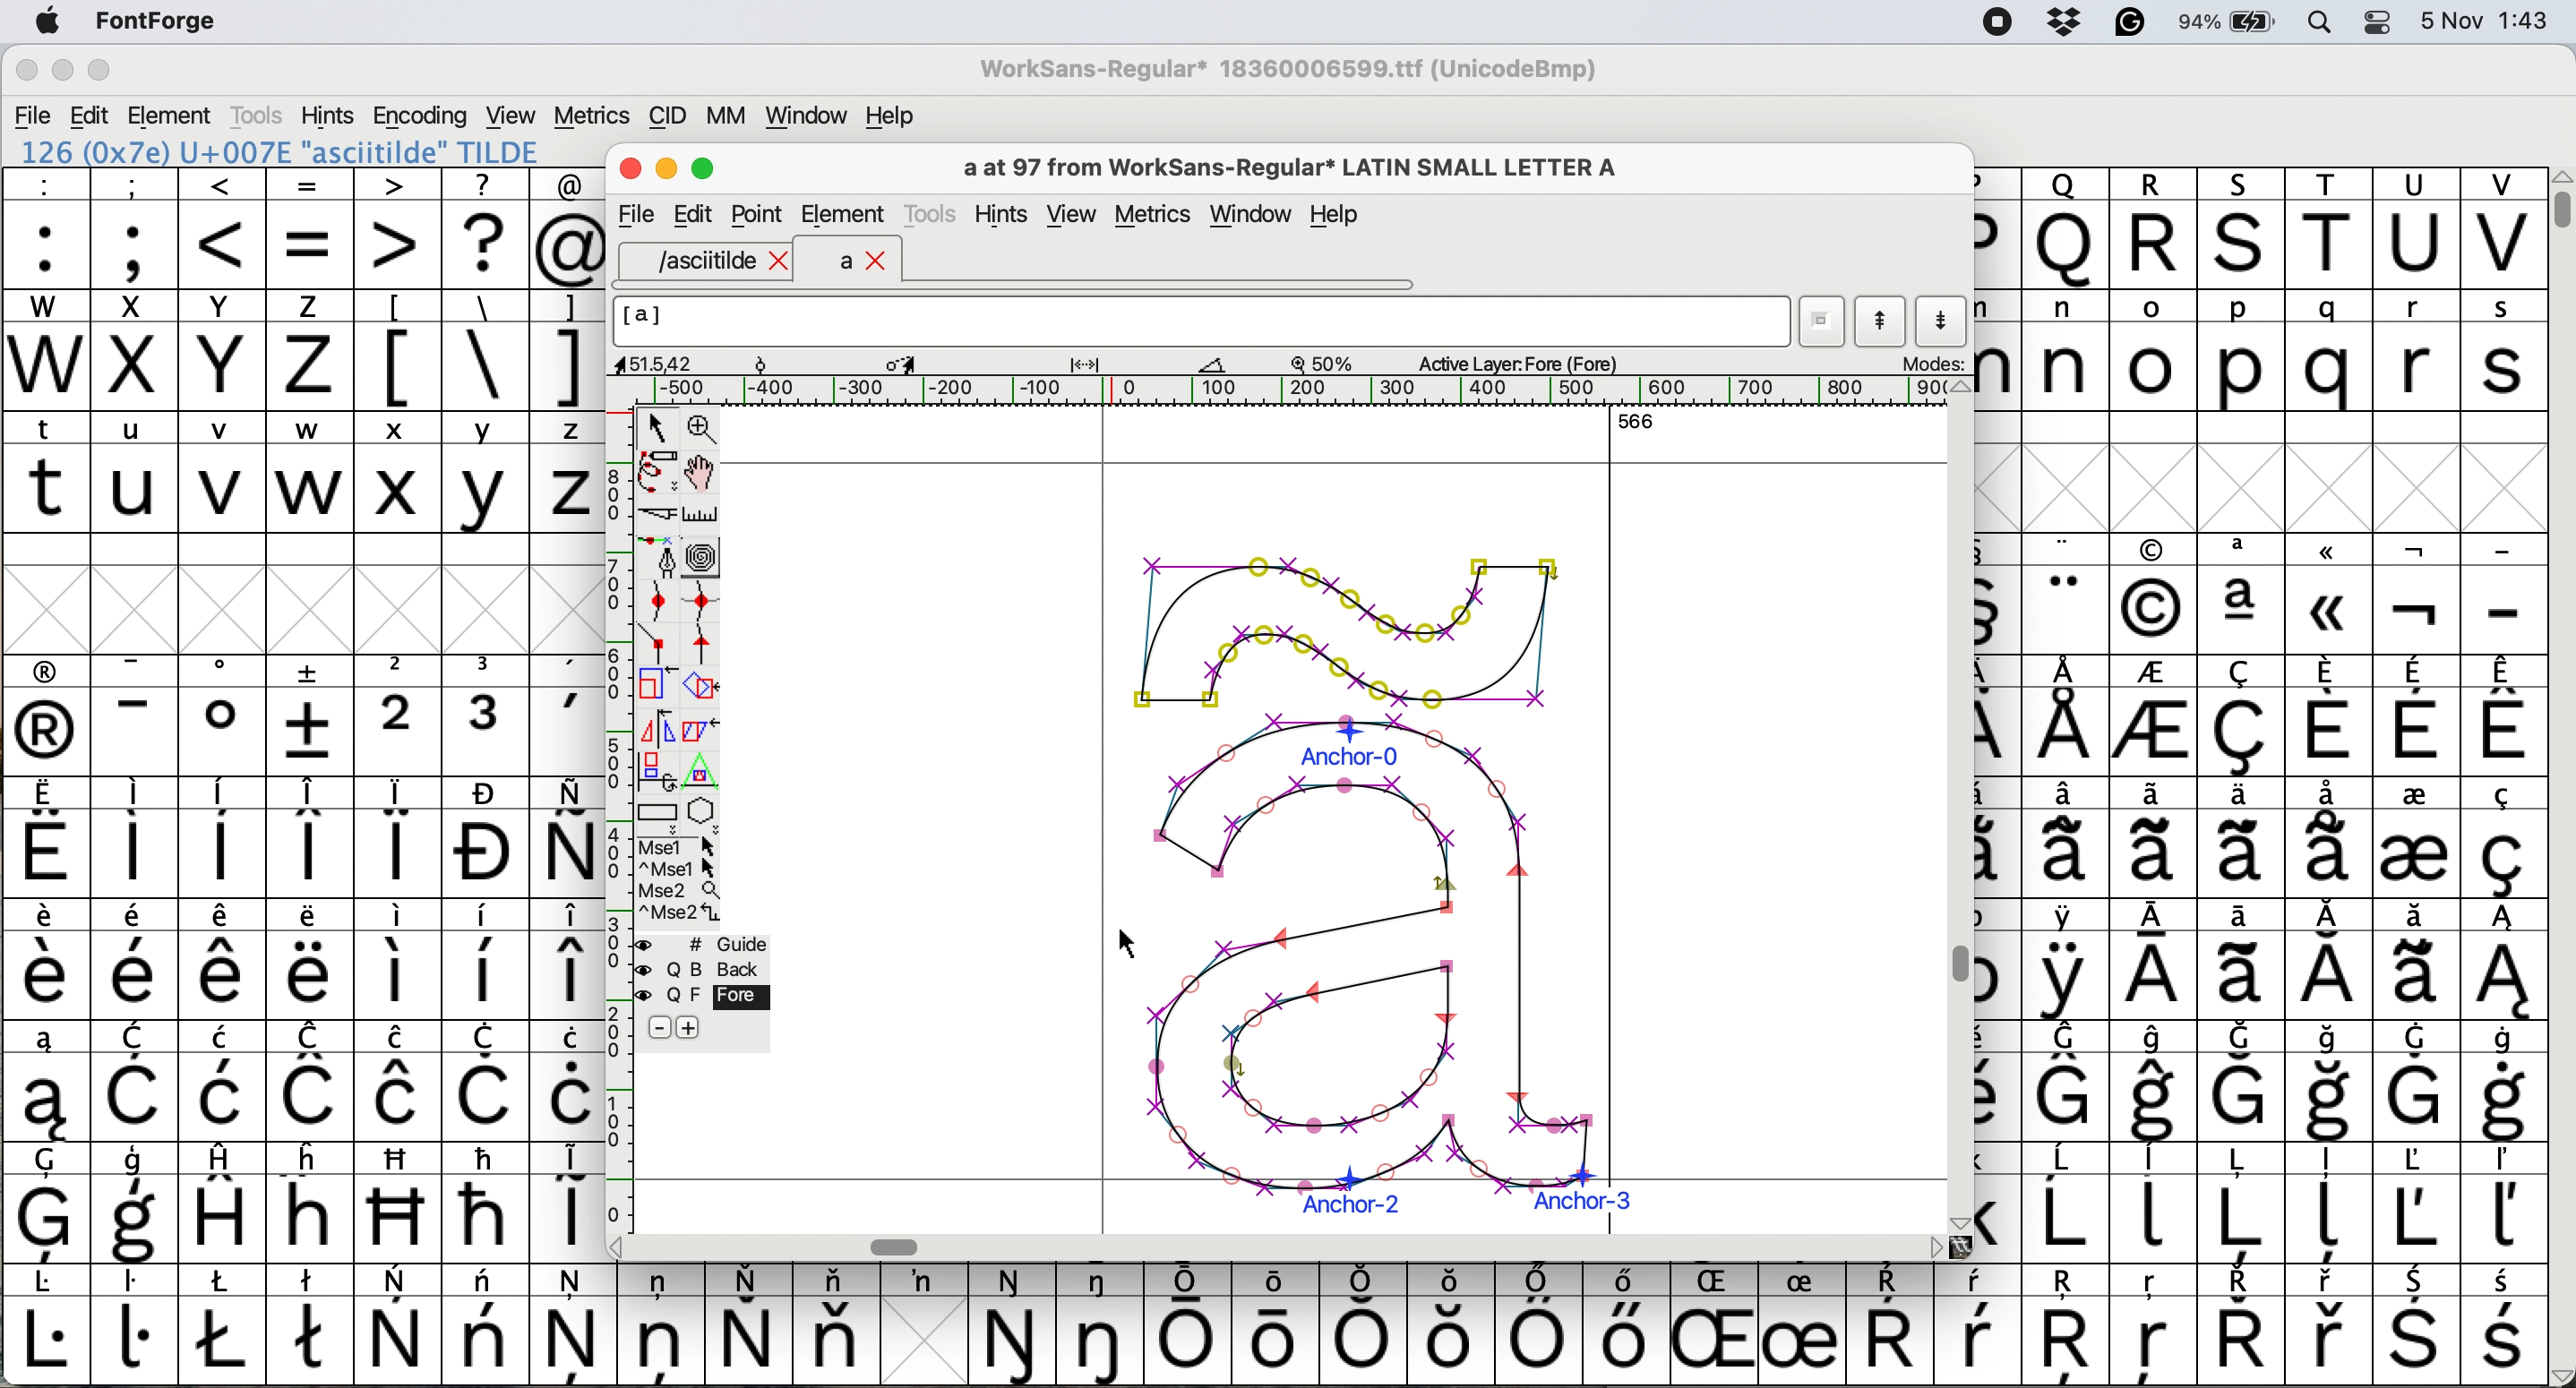 This screenshot has height=1388, width=2576. I want to click on close, so click(26, 73).